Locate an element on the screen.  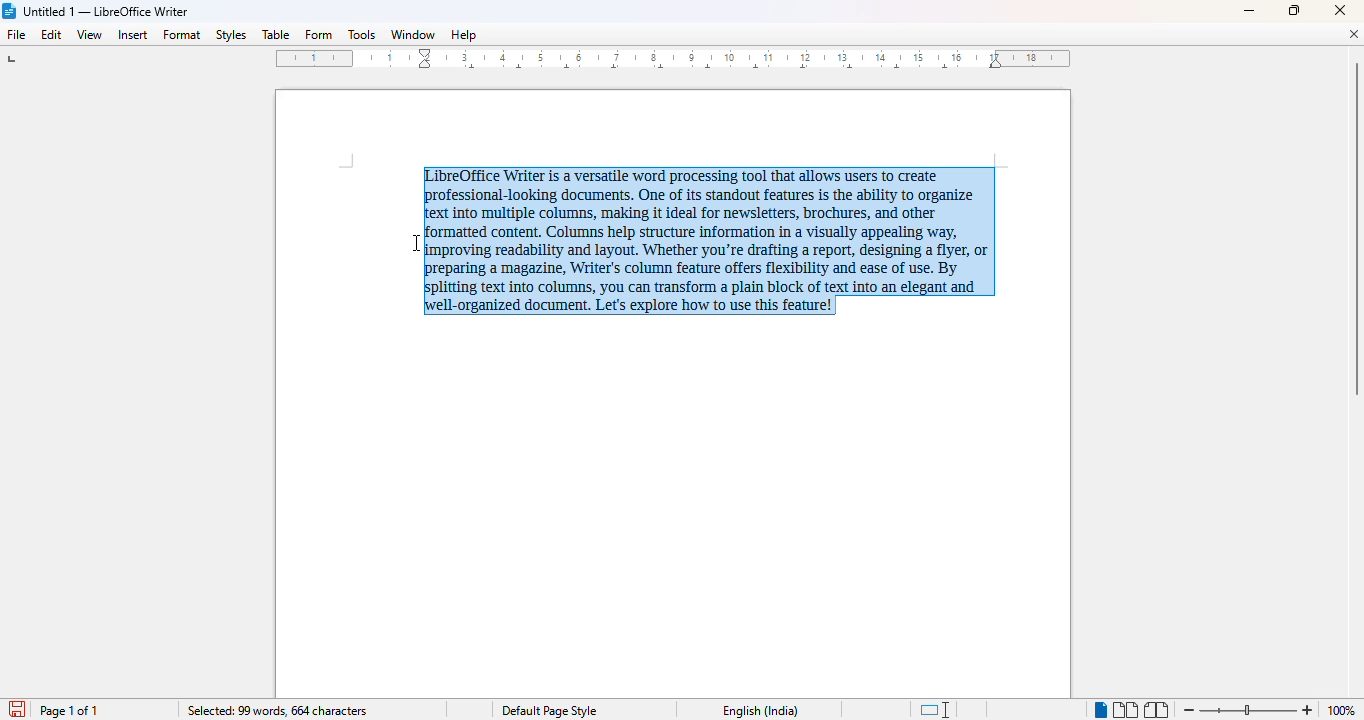
English (India) is located at coordinates (766, 711).